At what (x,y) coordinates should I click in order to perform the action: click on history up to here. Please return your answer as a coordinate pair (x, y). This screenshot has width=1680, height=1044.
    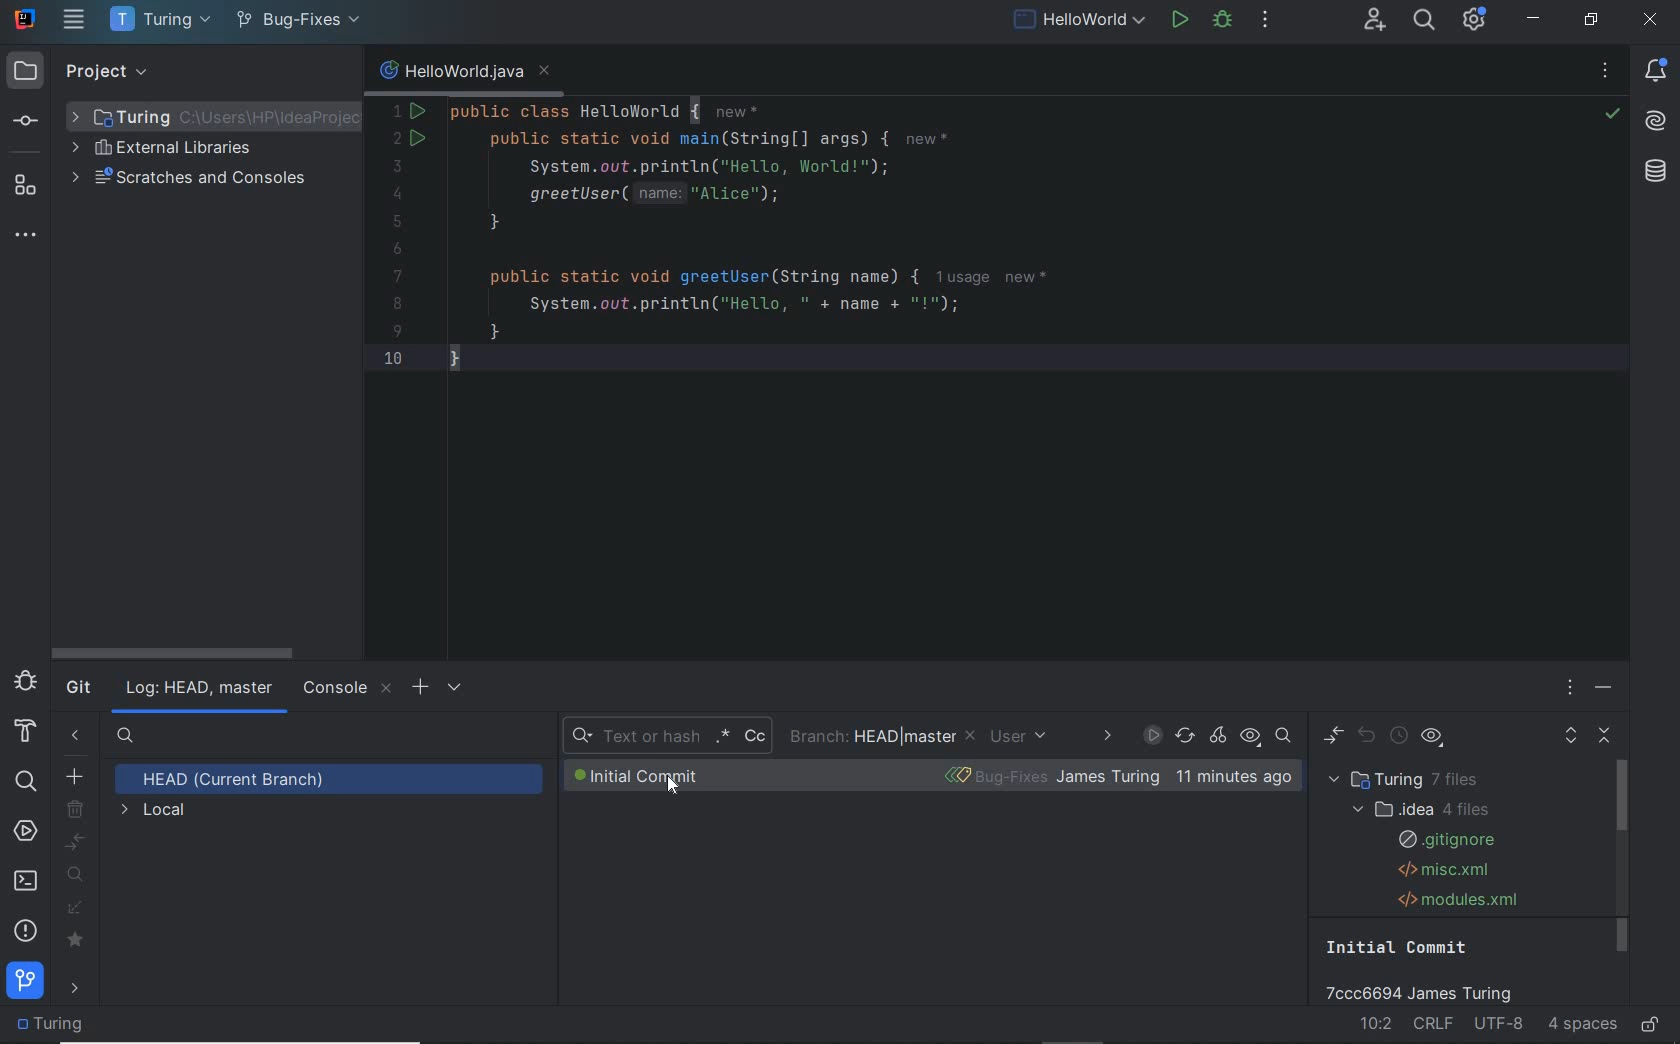
    Looking at the image, I should click on (1398, 738).